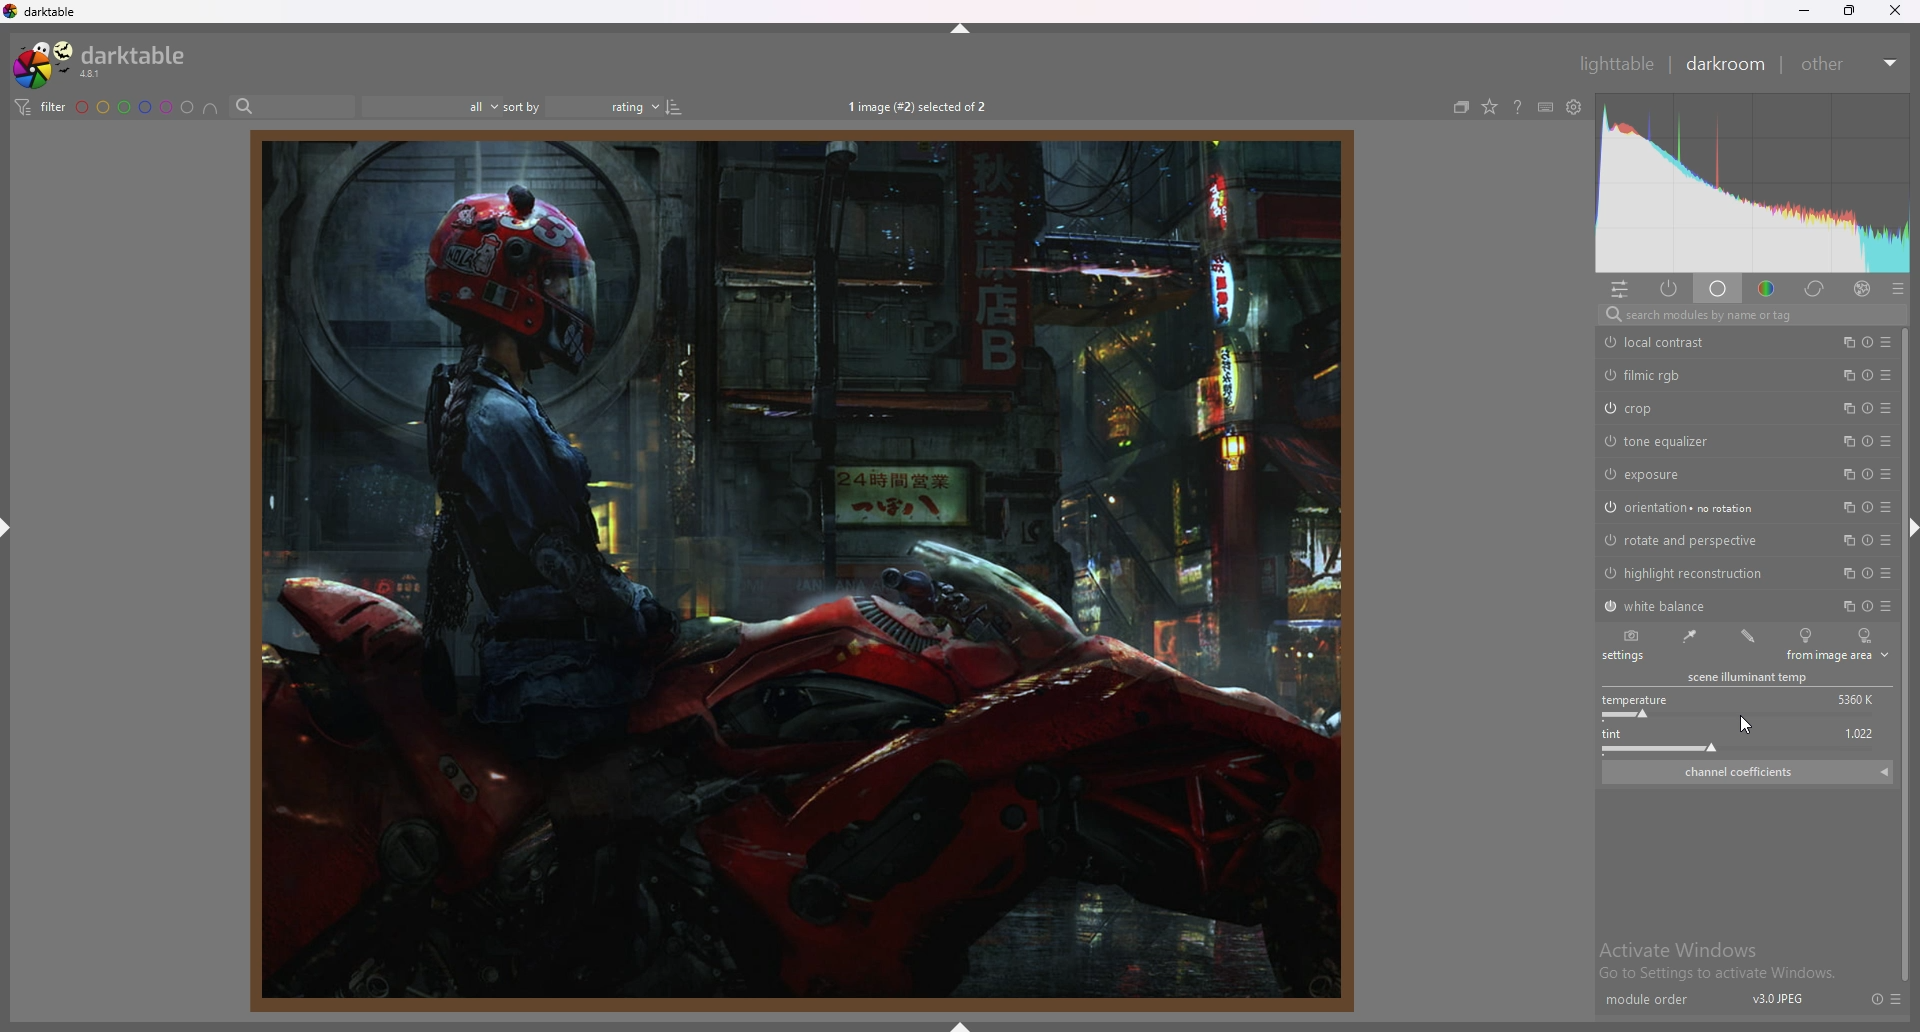 The height and width of the screenshot is (1032, 1920). I want to click on channel coefficients, so click(1747, 771).